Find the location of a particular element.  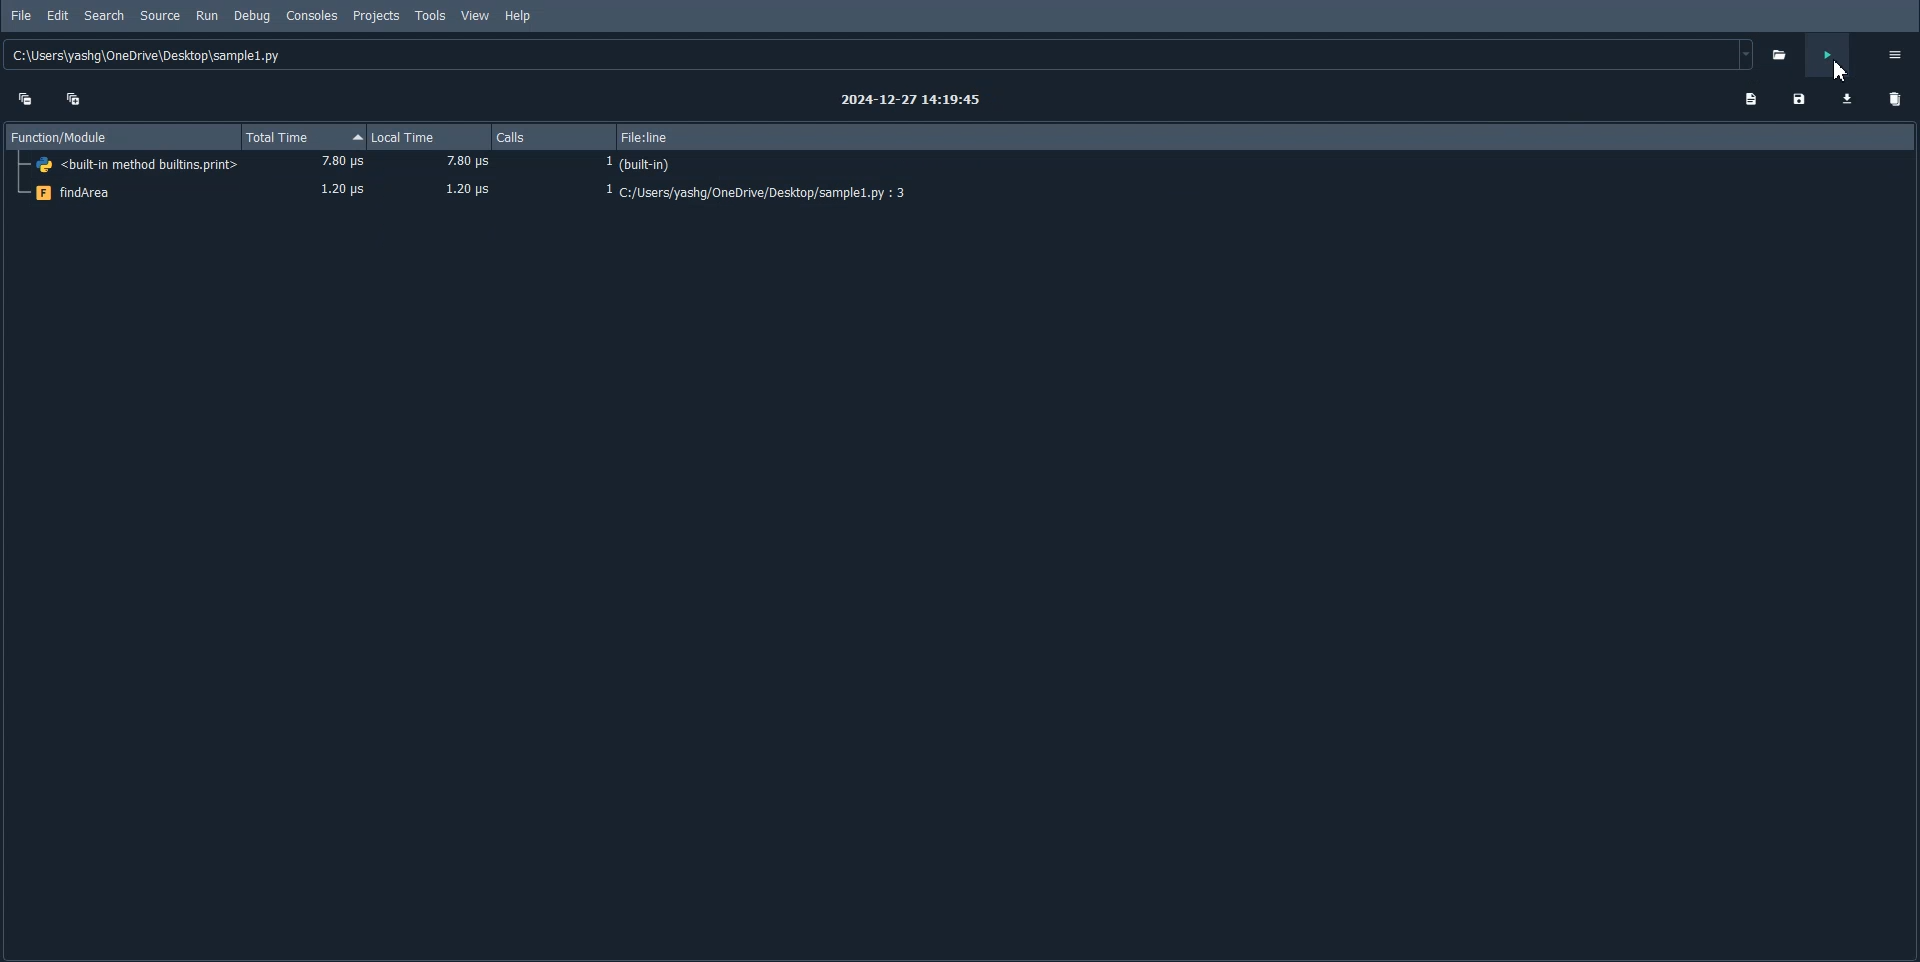

Select python file is located at coordinates (1783, 54).